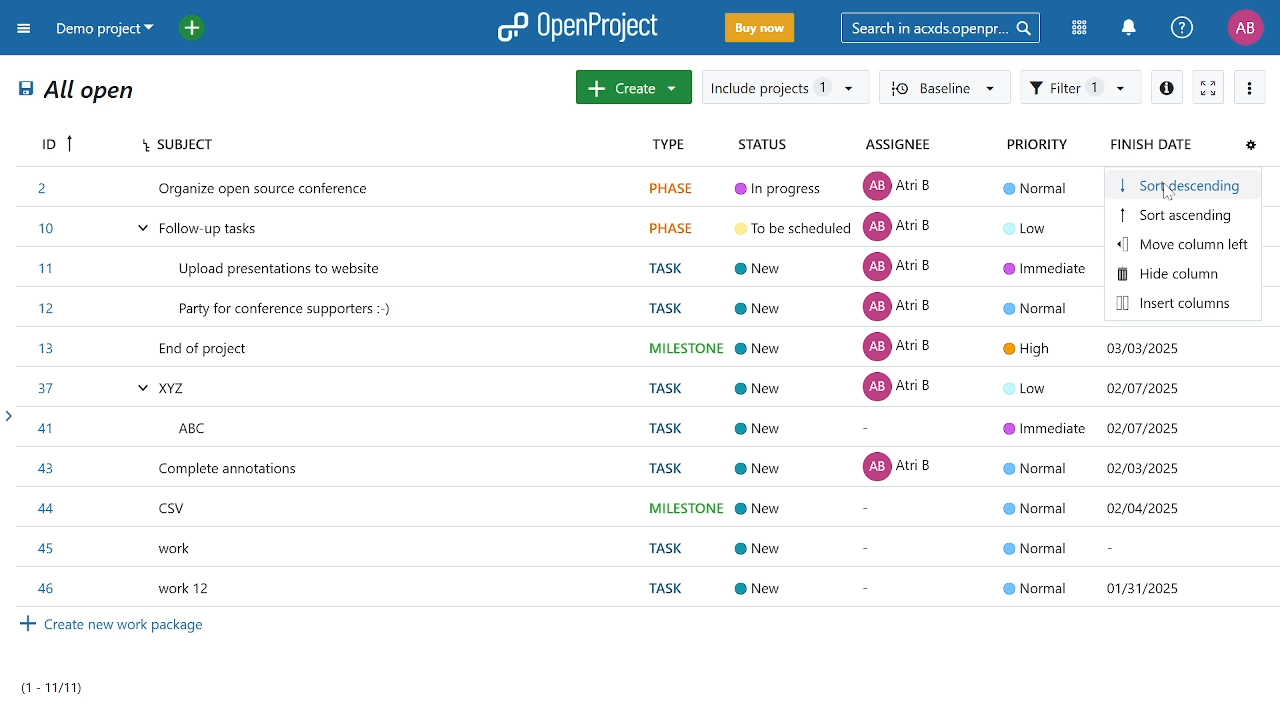 This screenshot has width=1280, height=720. I want to click on type, so click(678, 145).